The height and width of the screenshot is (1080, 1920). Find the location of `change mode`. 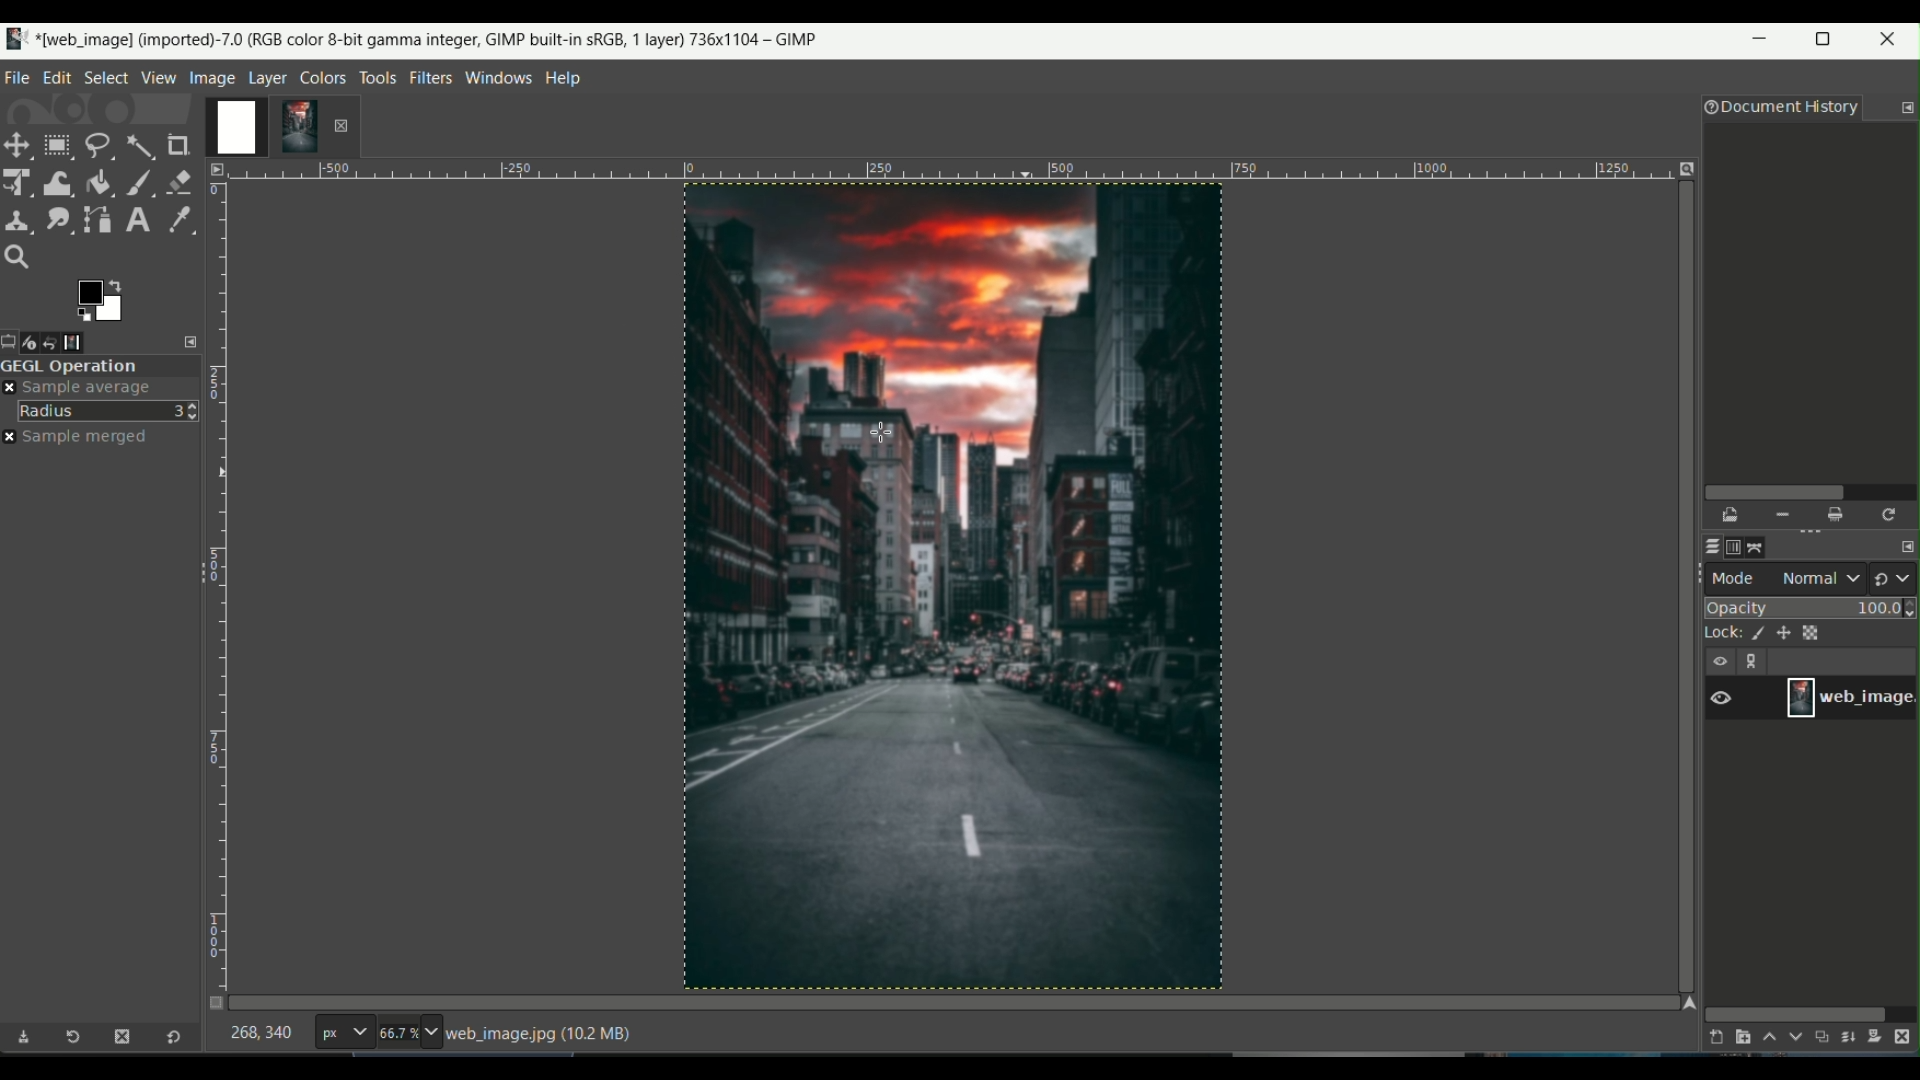

change mode is located at coordinates (1895, 577).